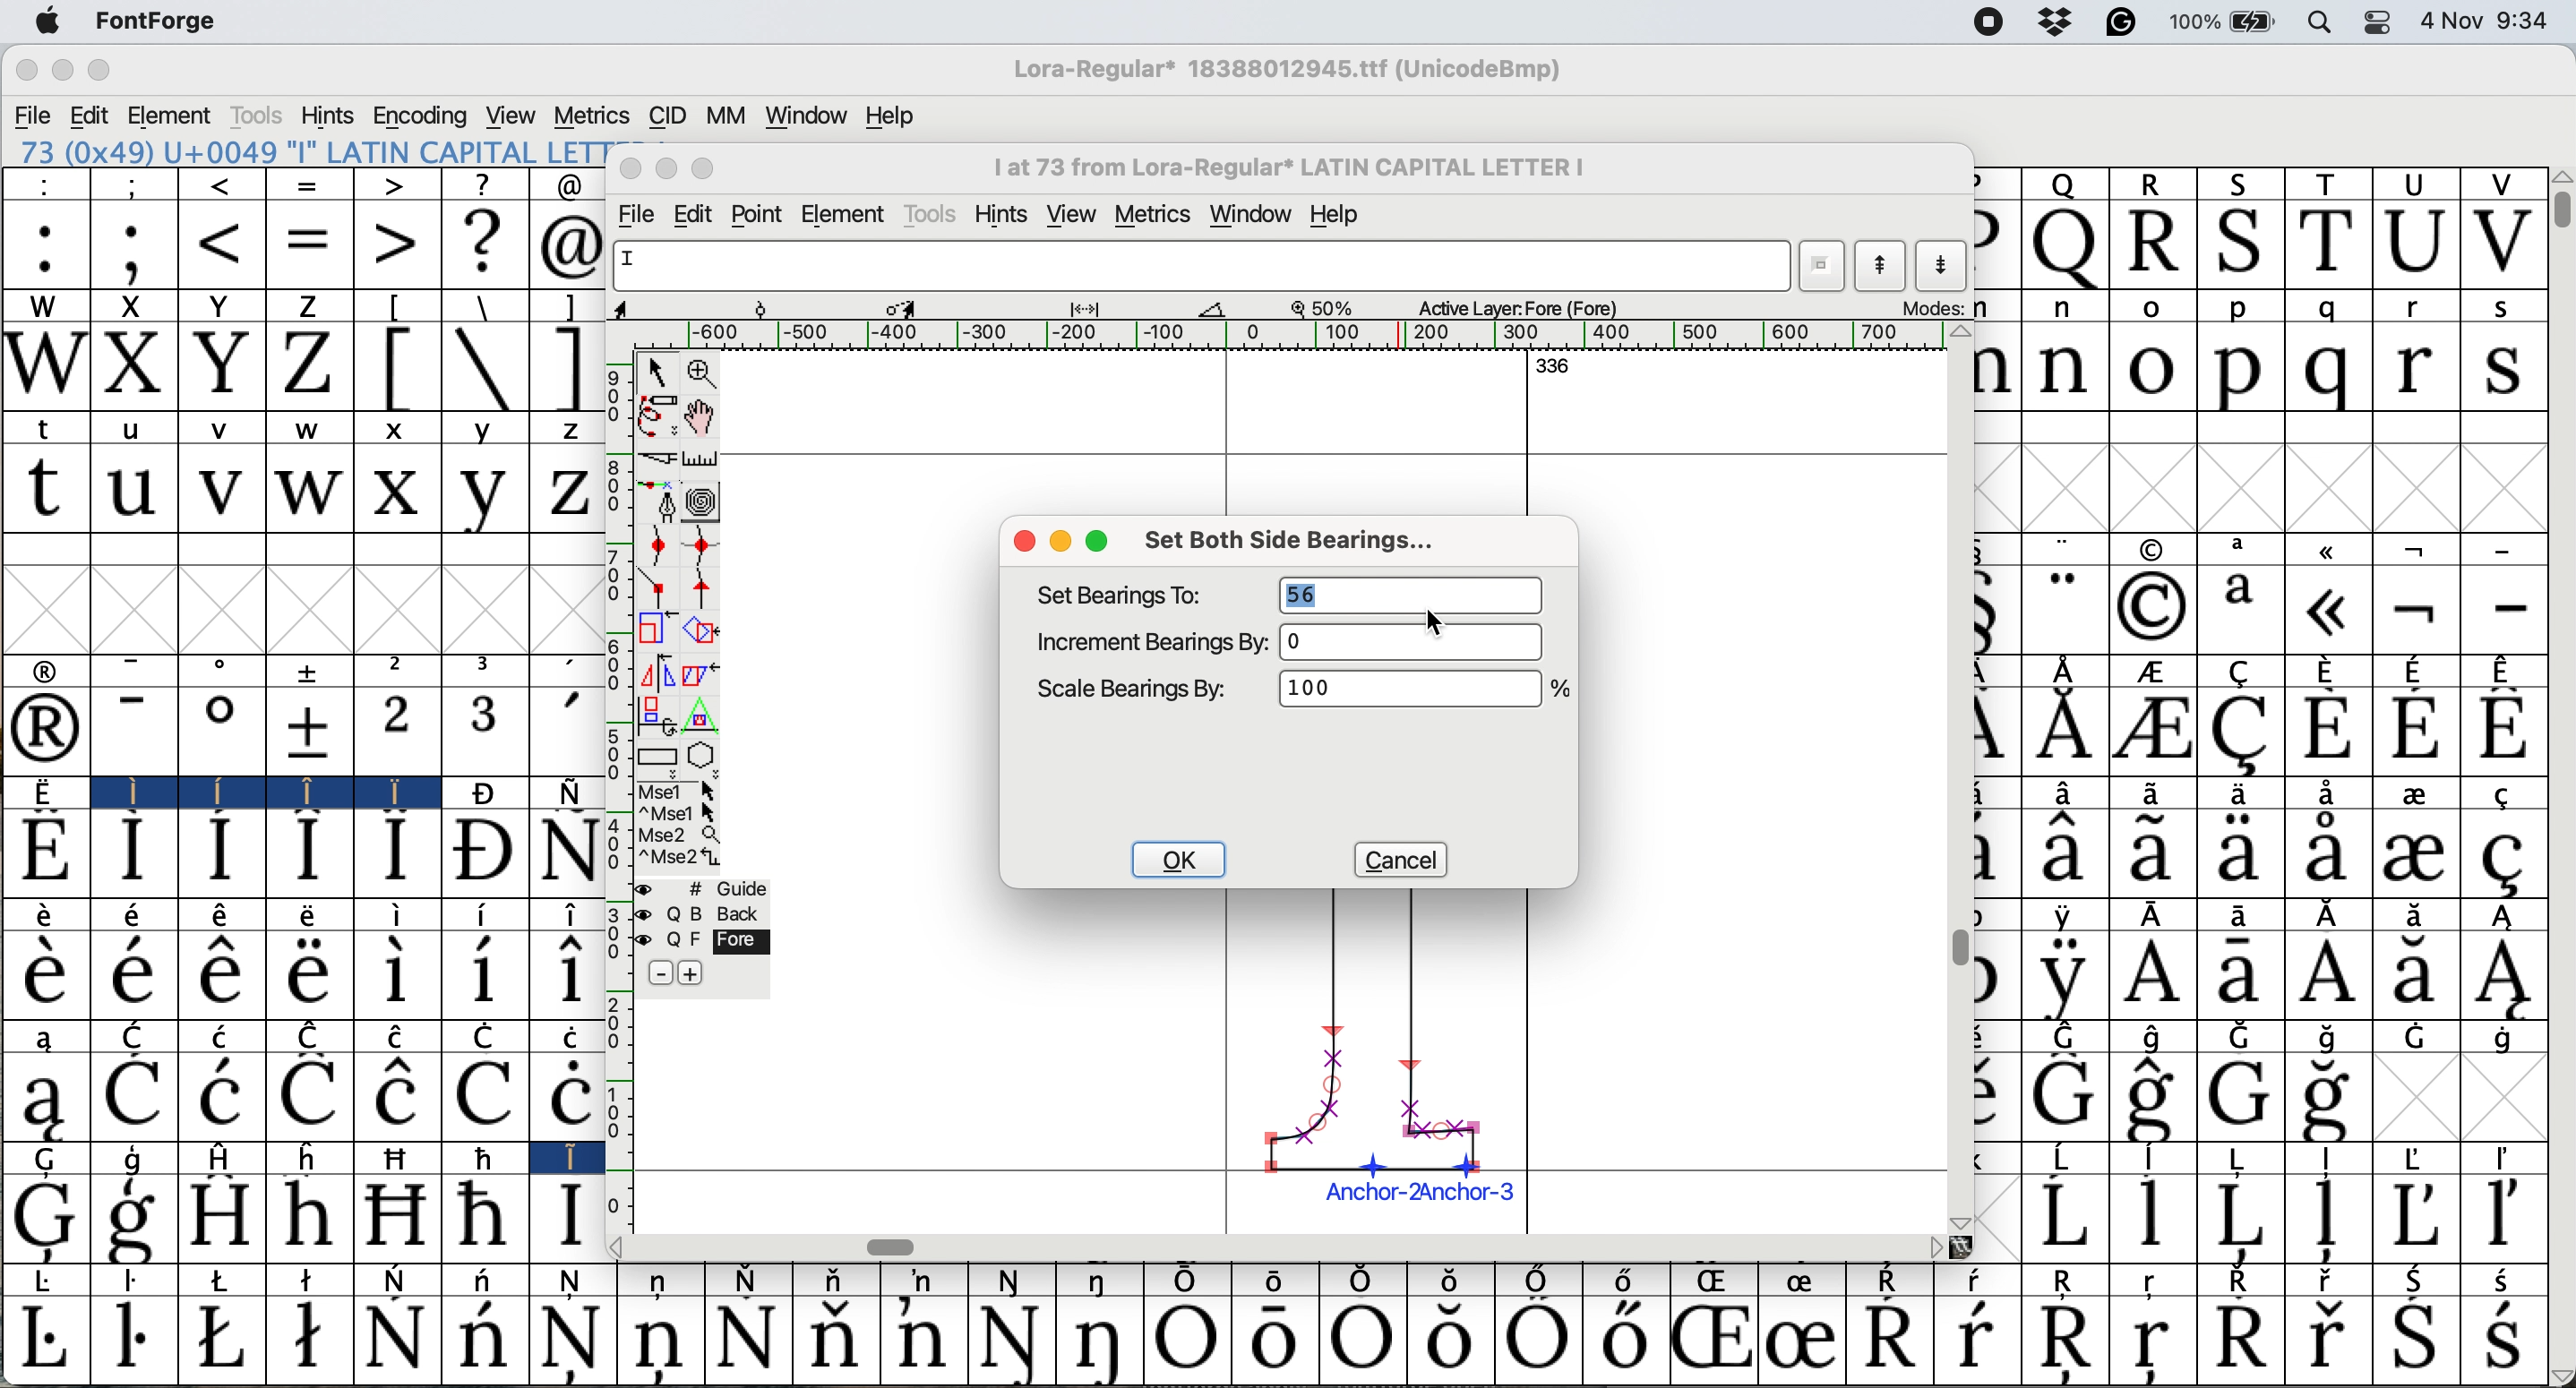 Image resolution: width=2576 pixels, height=1388 pixels. I want to click on V, so click(2499, 185).